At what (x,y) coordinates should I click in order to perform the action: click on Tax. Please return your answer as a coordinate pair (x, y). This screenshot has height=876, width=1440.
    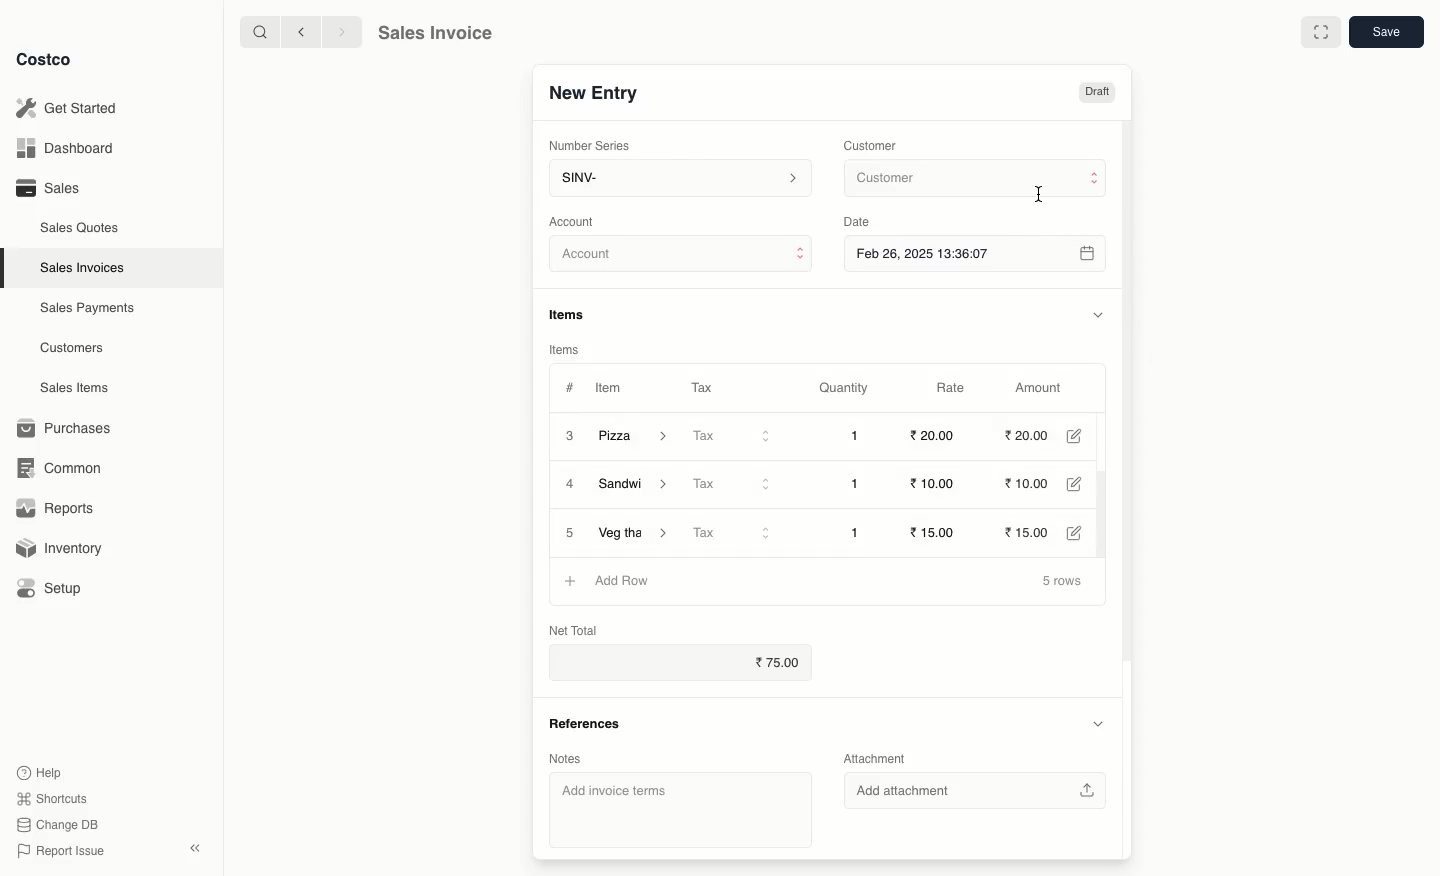
    Looking at the image, I should click on (736, 533).